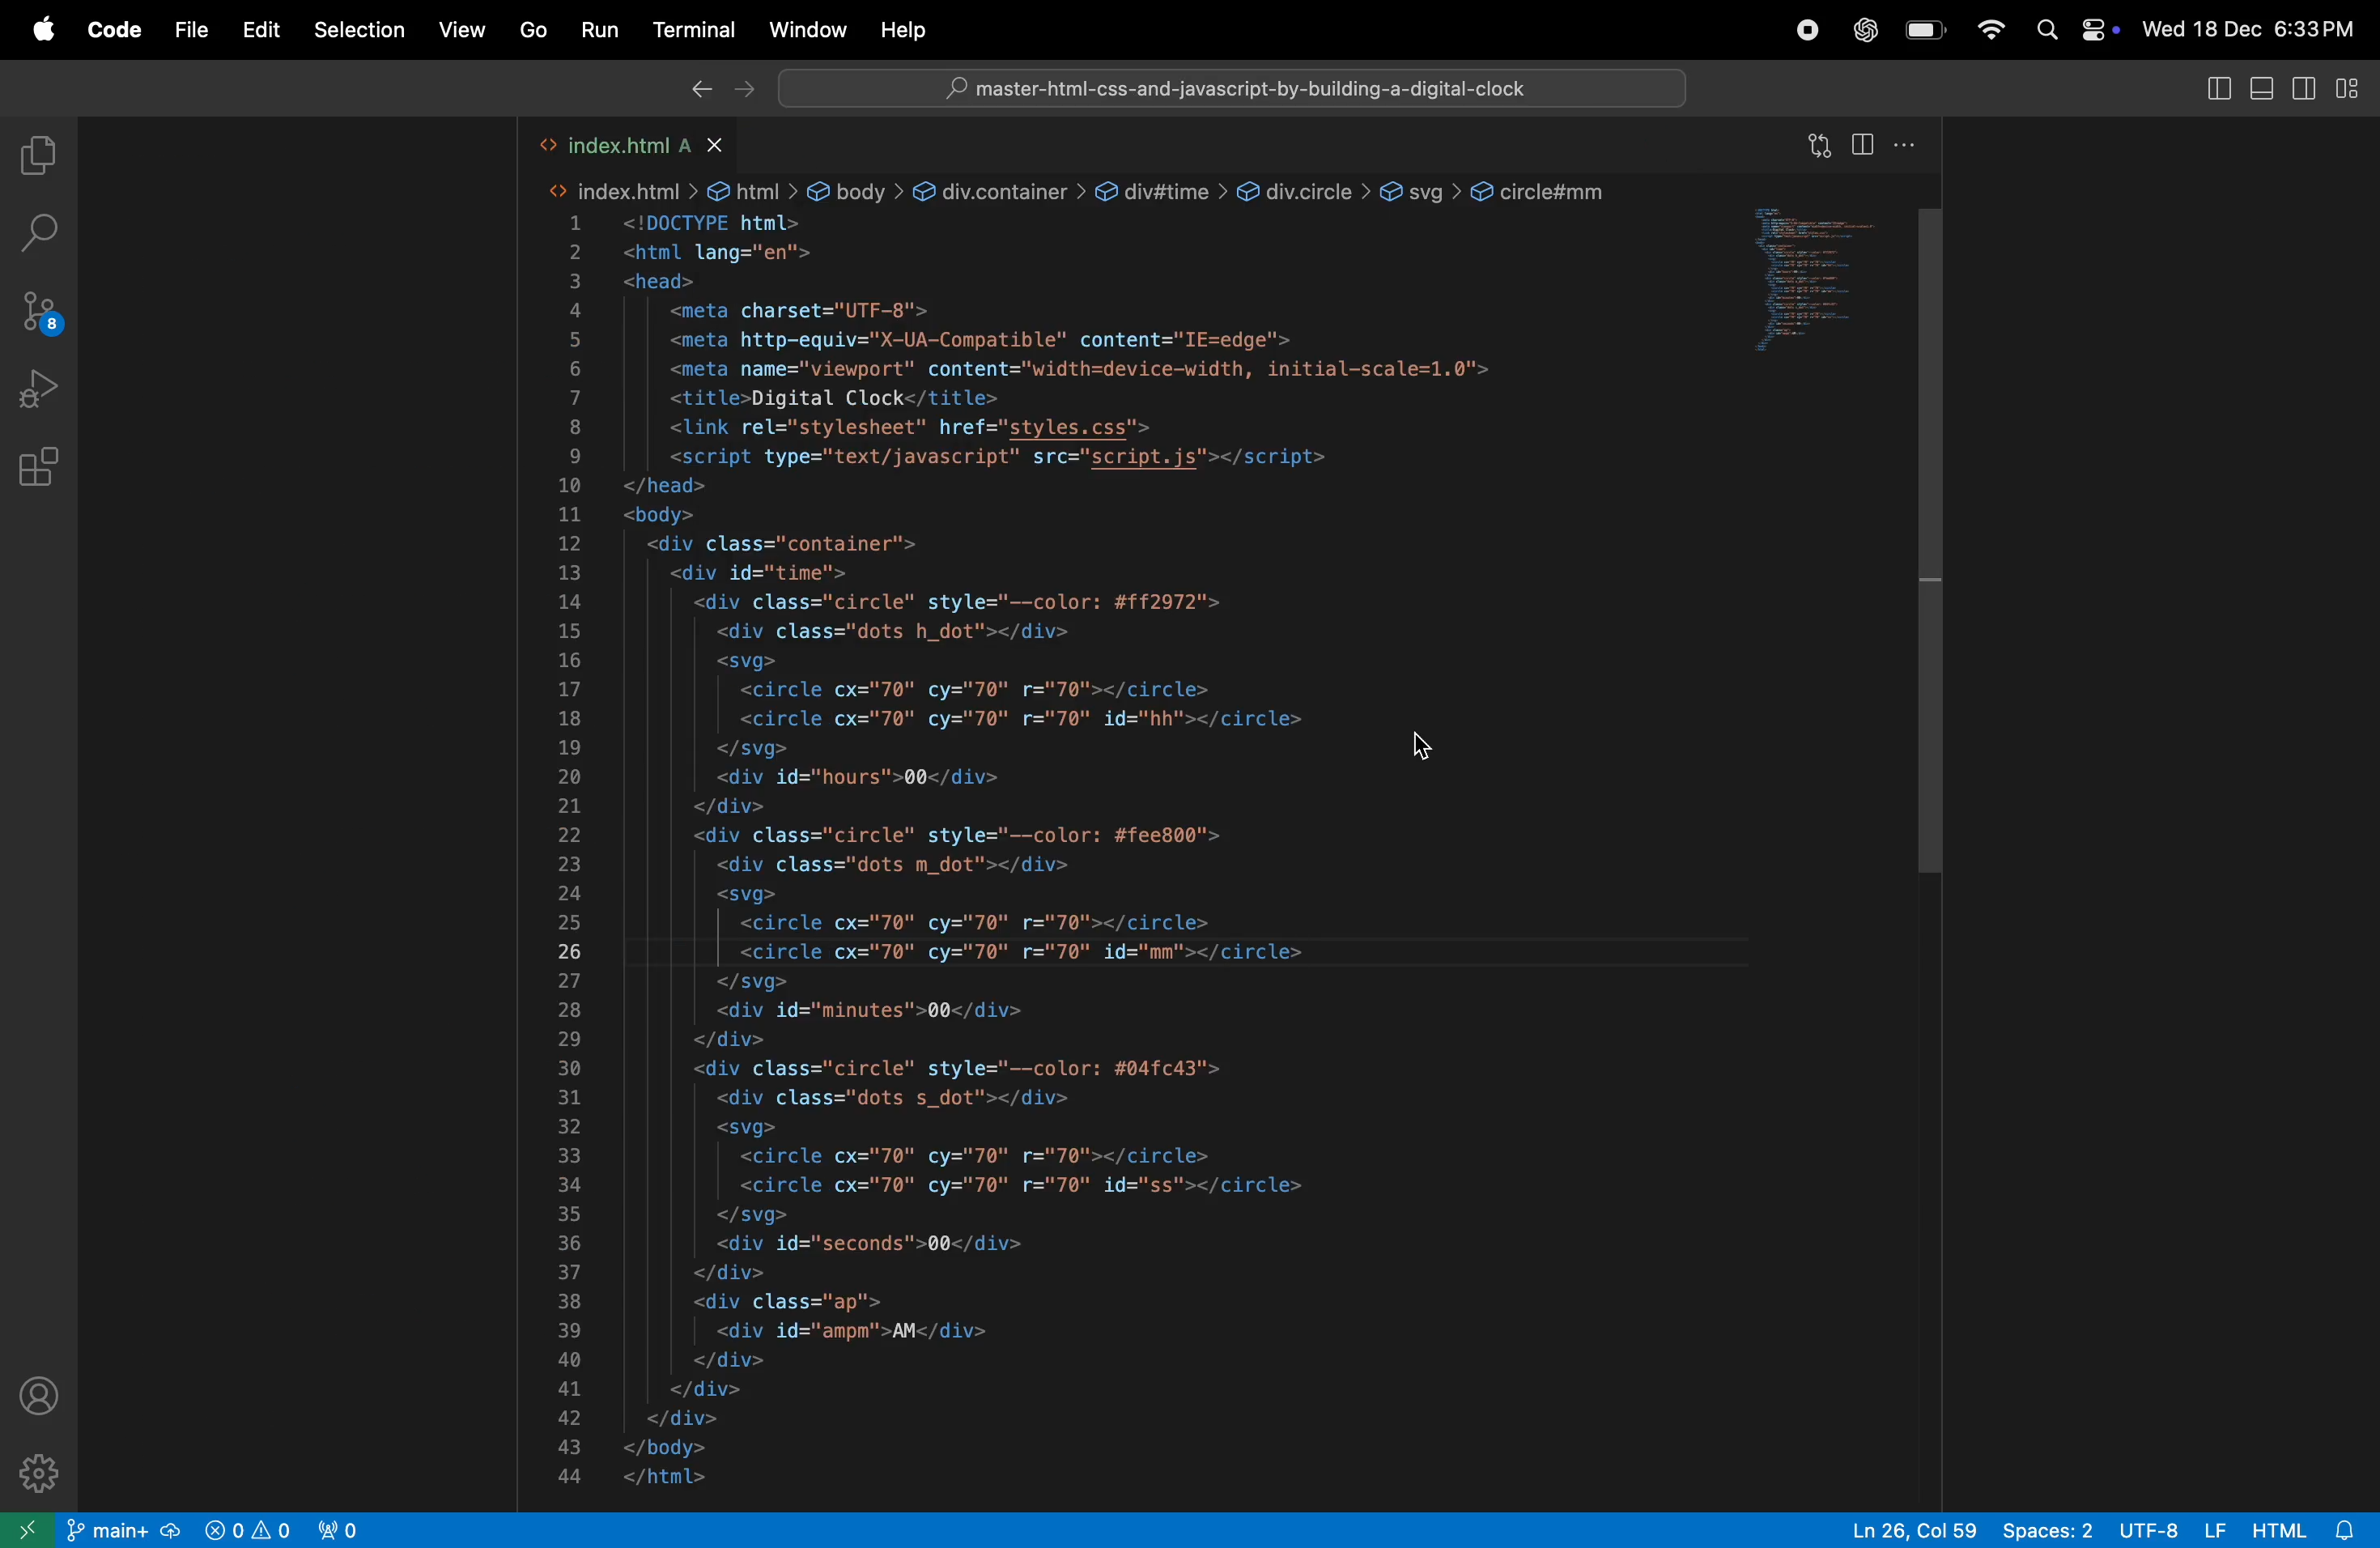 This screenshot has width=2380, height=1548. I want to click on Extensions, so click(39, 467).